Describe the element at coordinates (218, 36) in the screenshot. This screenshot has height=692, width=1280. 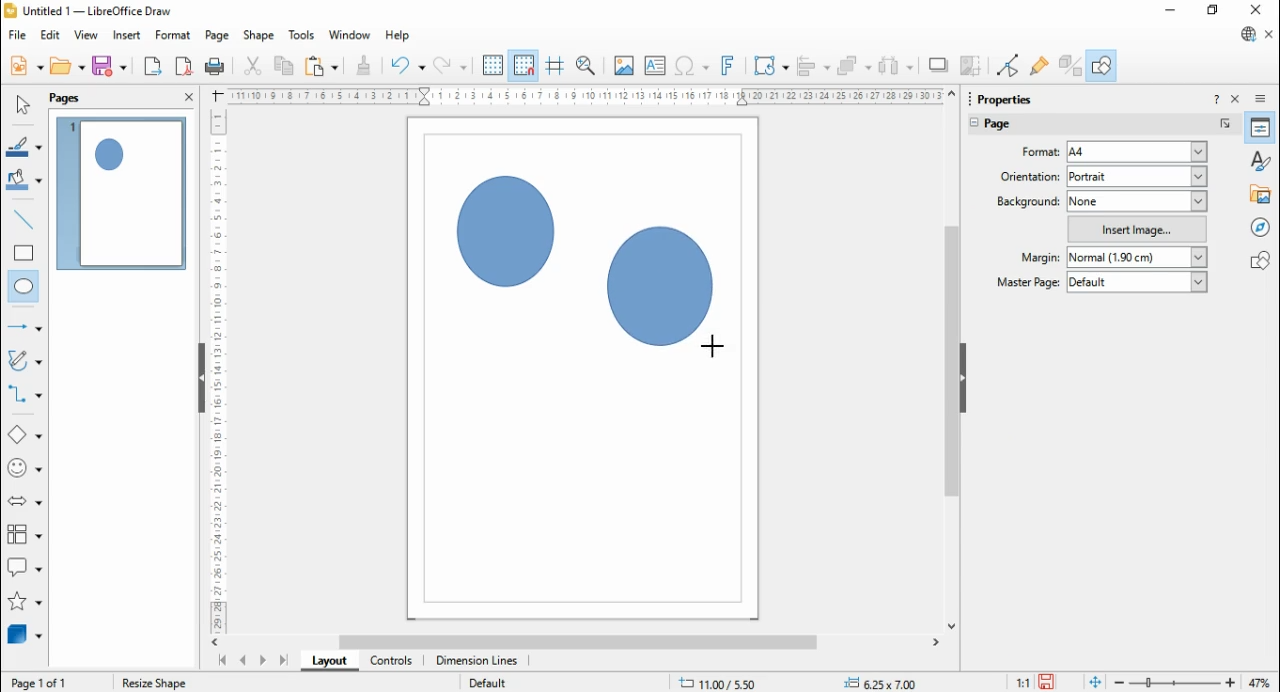
I see `page` at that location.